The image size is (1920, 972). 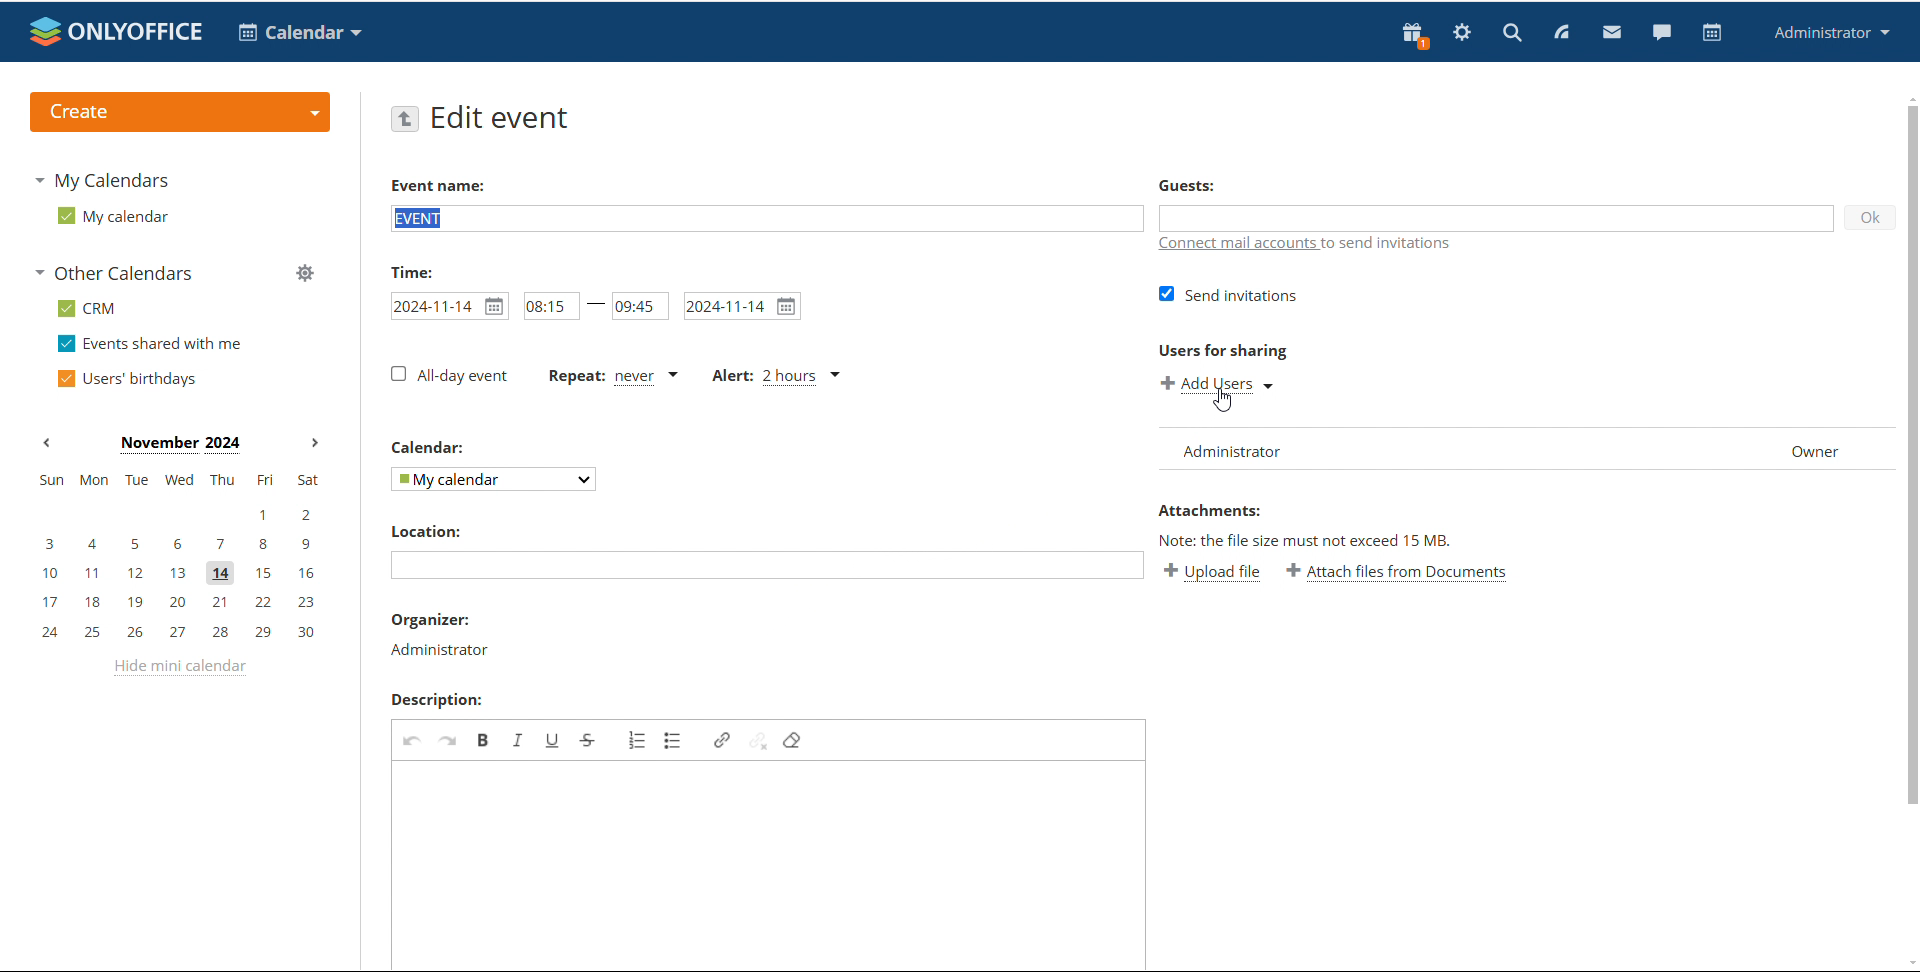 I want to click on organizer, so click(x=442, y=651).